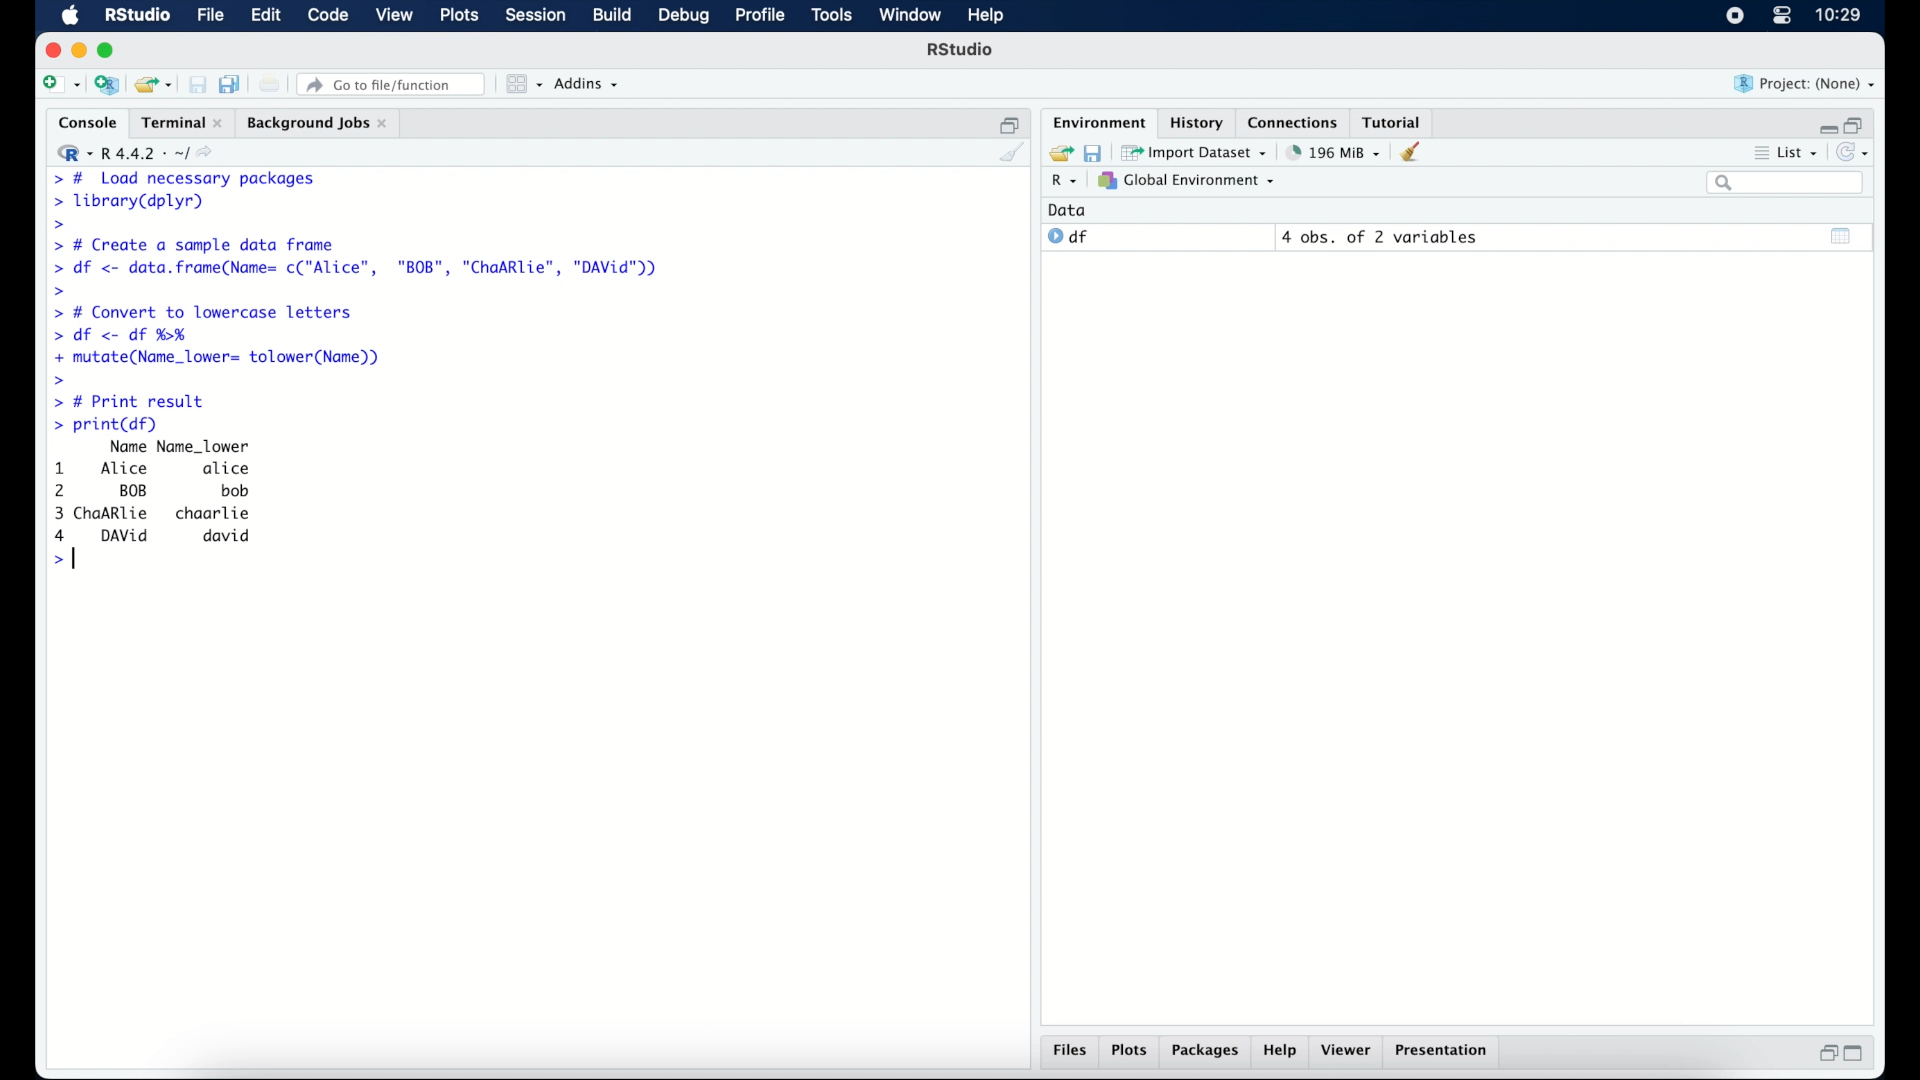 The image size is (1920, 1080). Describe the element at coordinates (1417, 153) in the screenshot. I see `clear workspace` at that location.